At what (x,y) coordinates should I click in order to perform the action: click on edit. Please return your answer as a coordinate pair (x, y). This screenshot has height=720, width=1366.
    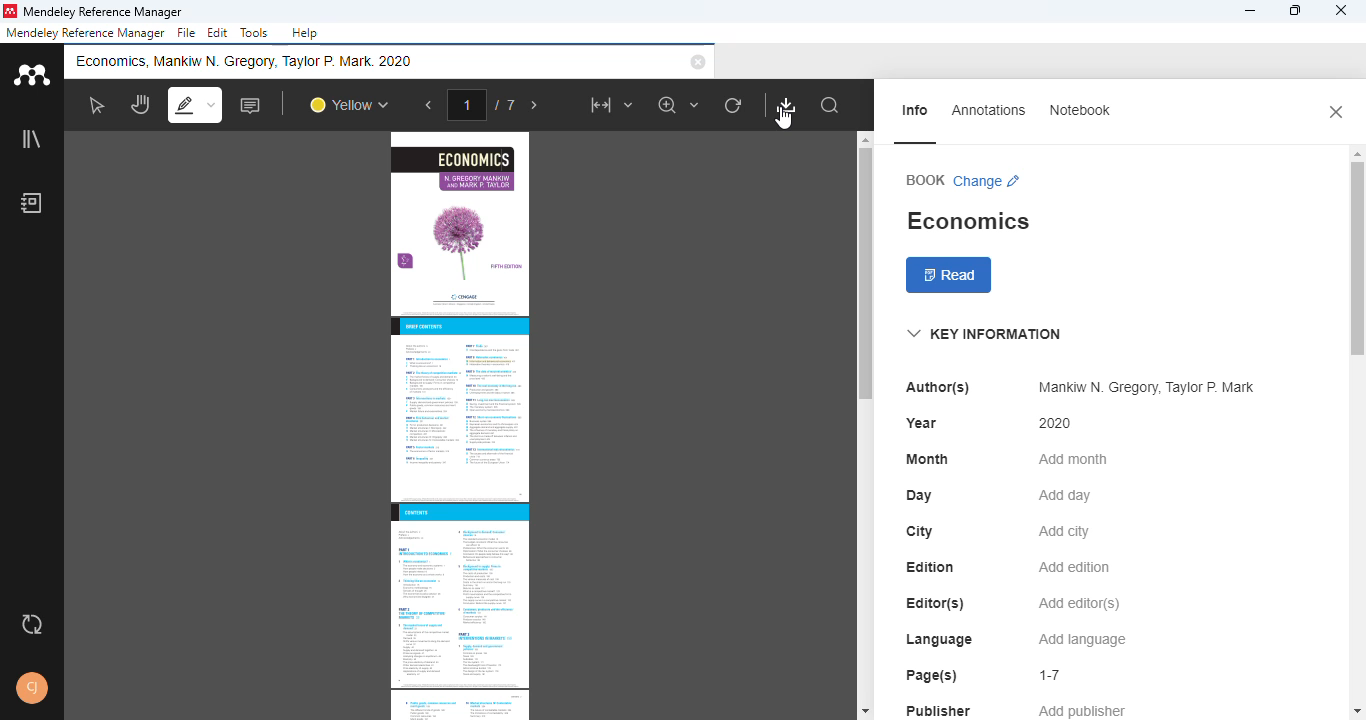
    Looking at the image, I should click on (219, 34).